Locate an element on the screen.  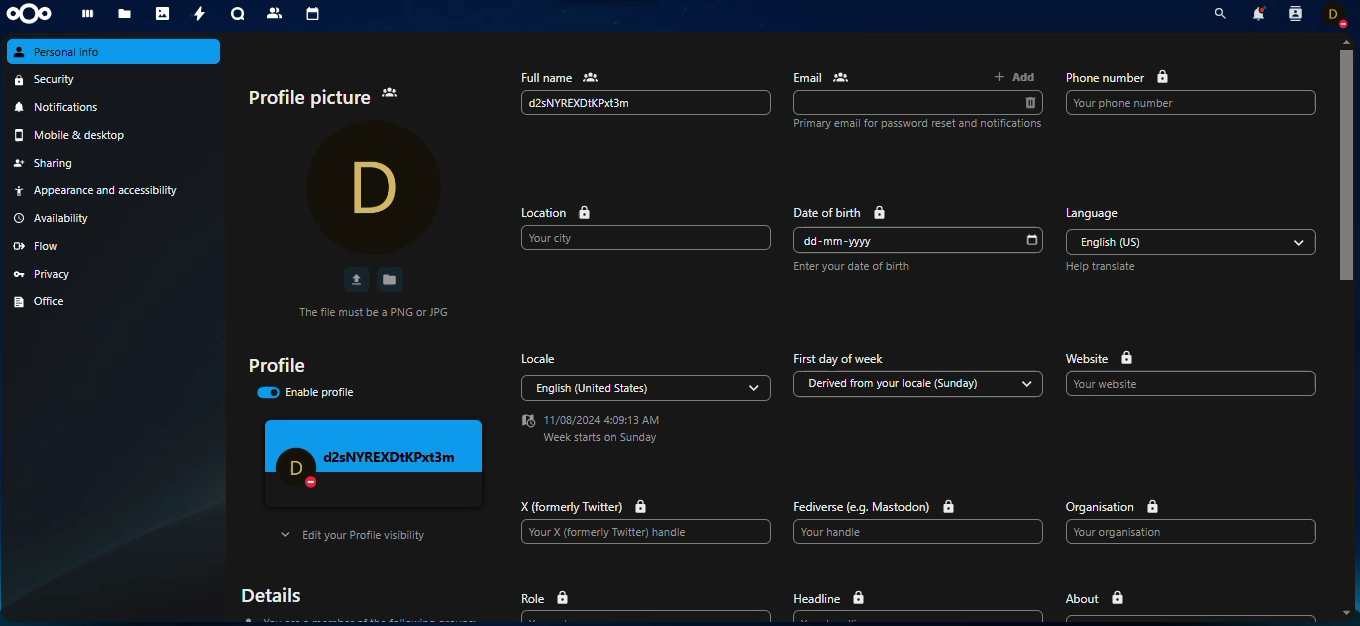
profile picture is located at coordinates (325, 98).